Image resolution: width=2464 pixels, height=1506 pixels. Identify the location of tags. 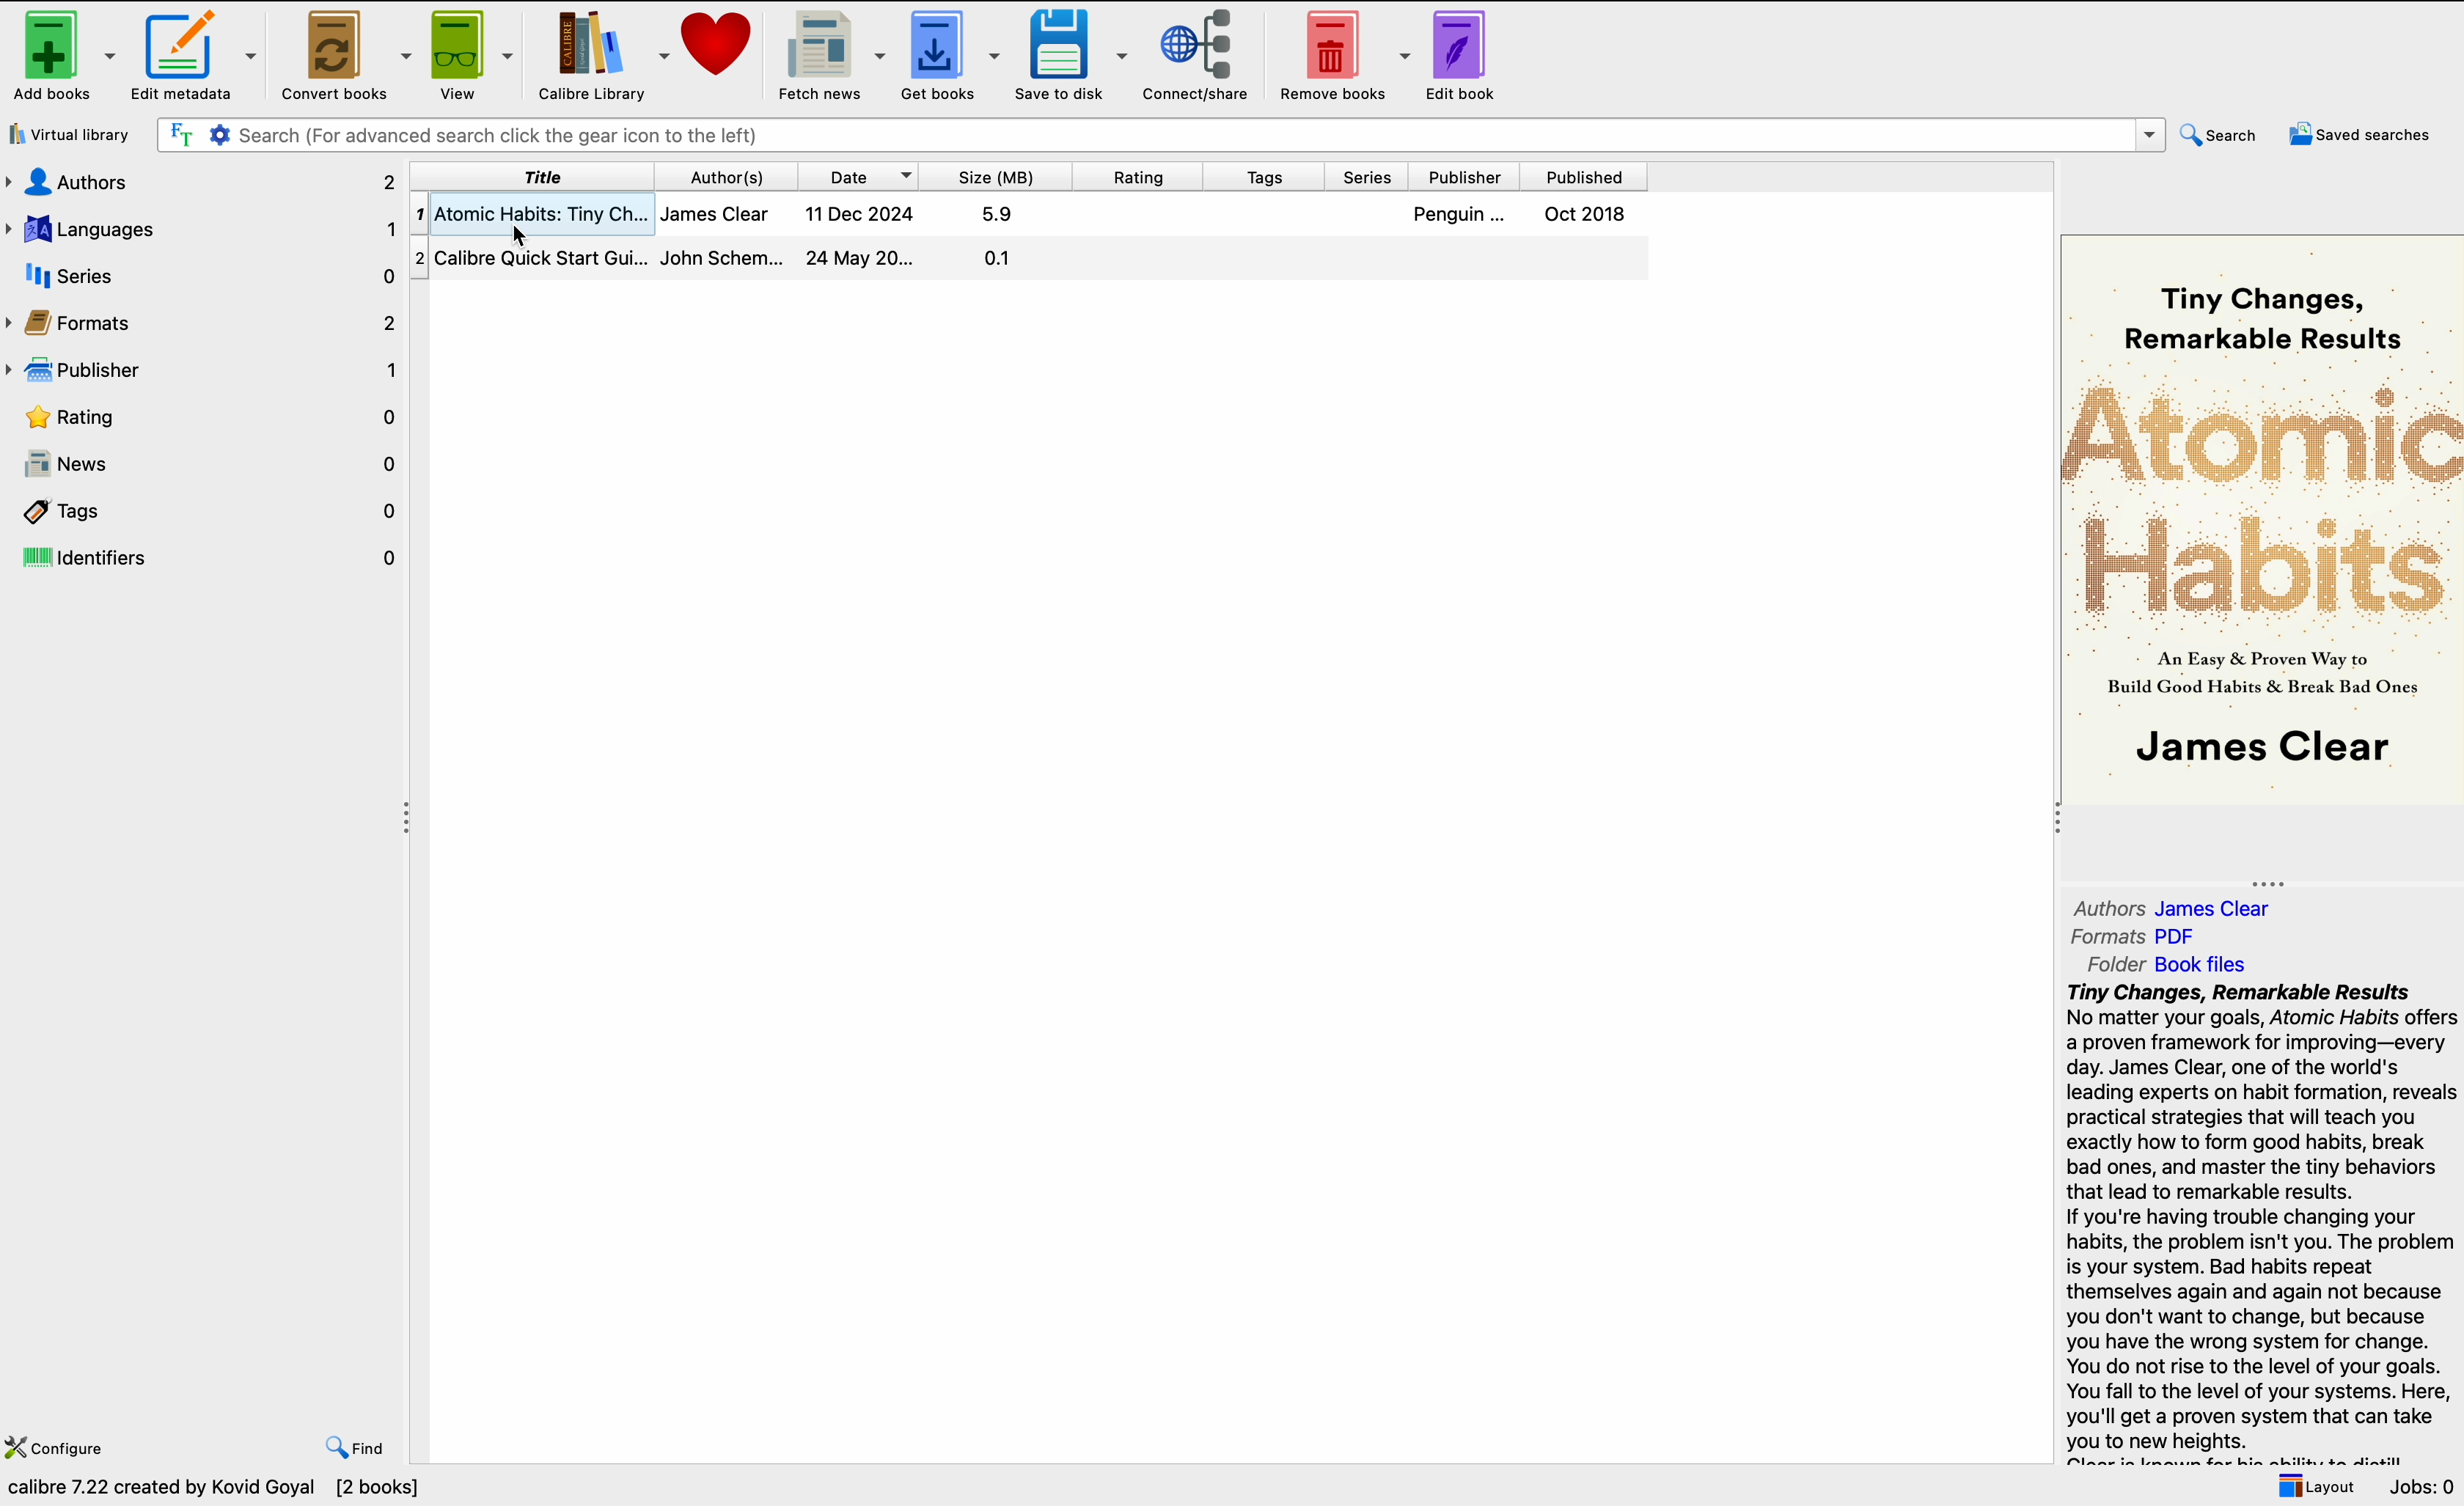
(203, 511).